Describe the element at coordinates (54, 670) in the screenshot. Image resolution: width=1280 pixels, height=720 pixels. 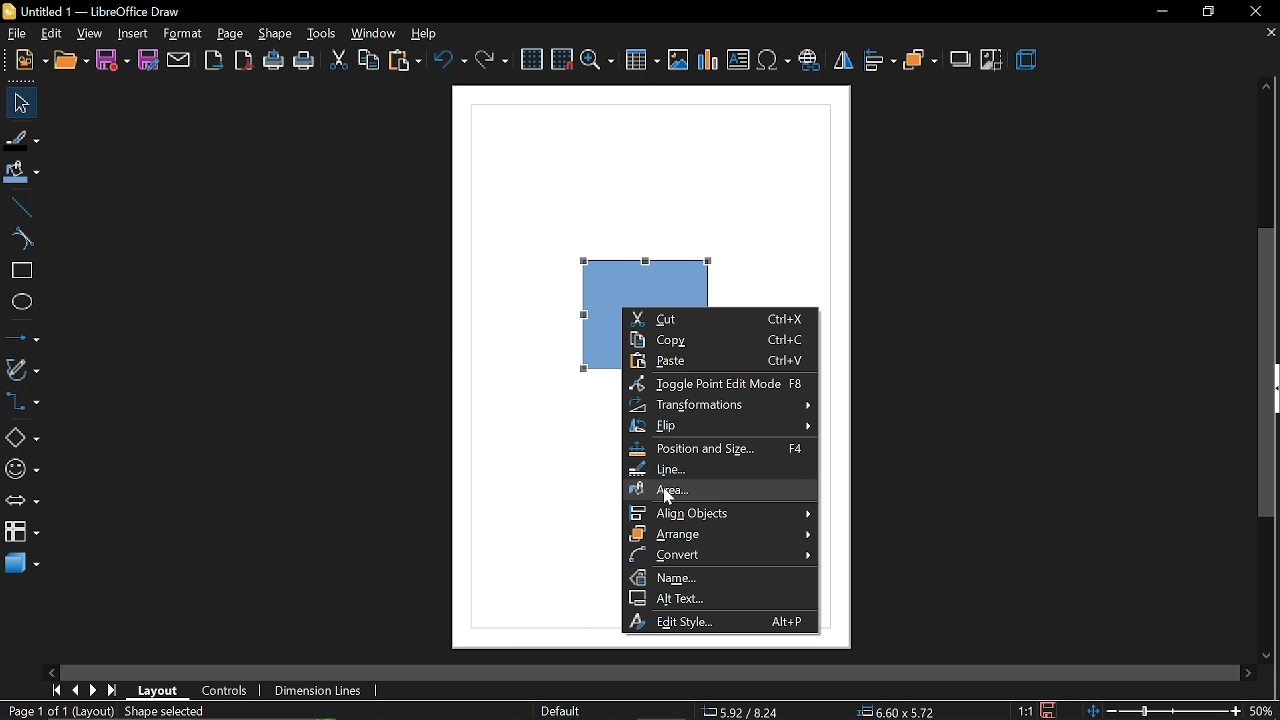
I see `Move left` at that location.